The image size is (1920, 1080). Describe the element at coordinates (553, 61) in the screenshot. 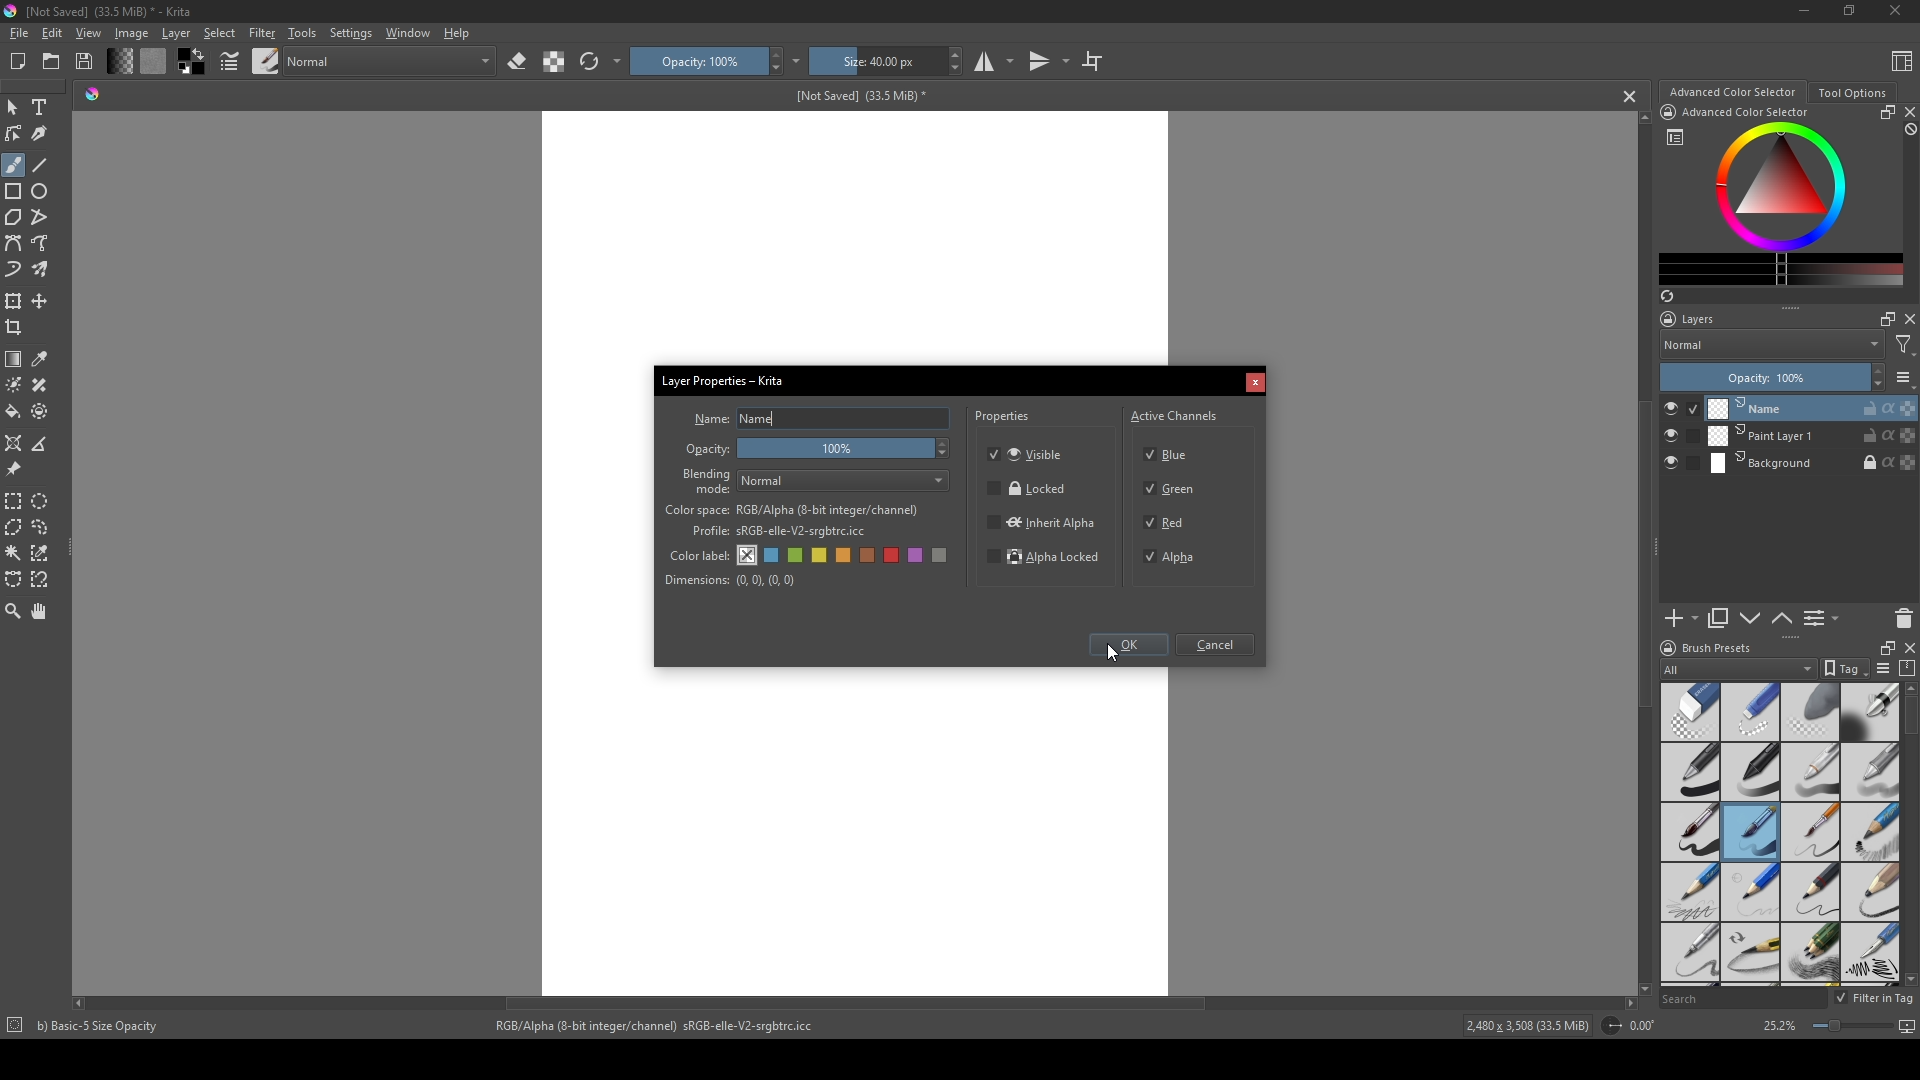

I see `contrast` at that location.